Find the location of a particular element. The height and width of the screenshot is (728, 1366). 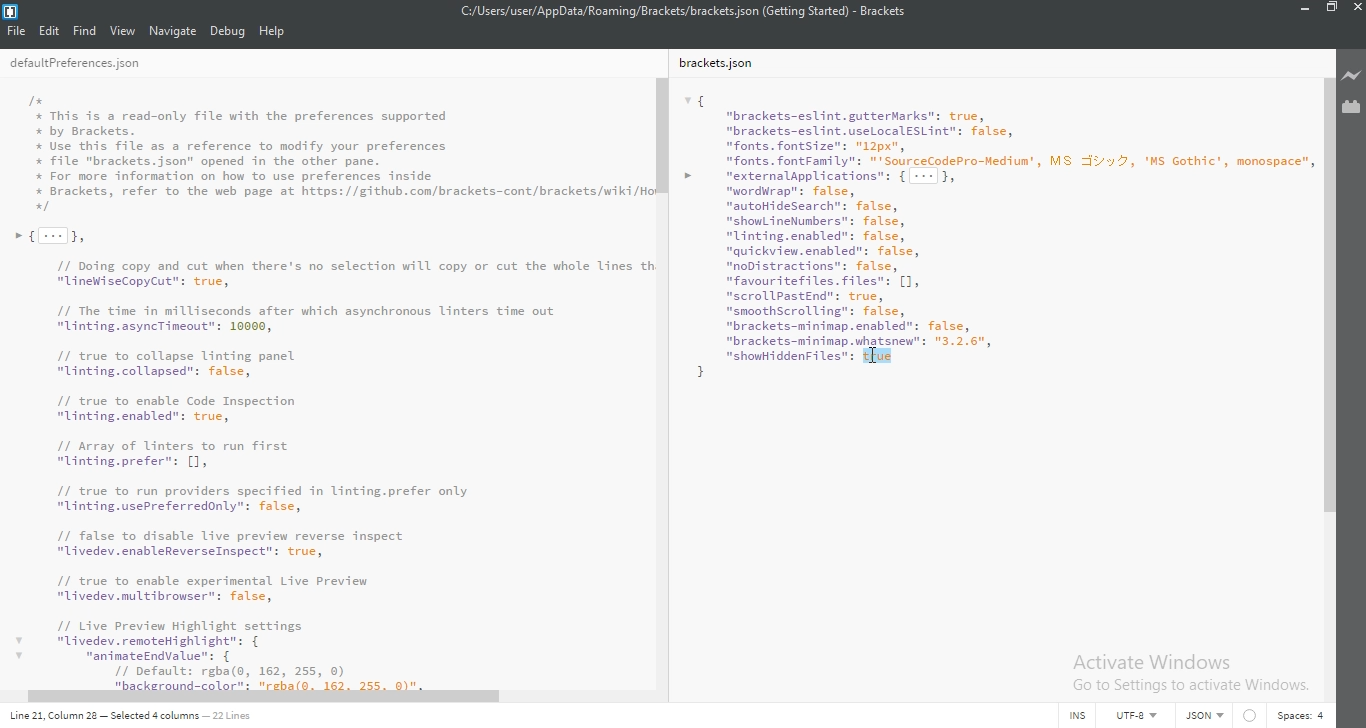

INS is located at coordinates (1084, 716).